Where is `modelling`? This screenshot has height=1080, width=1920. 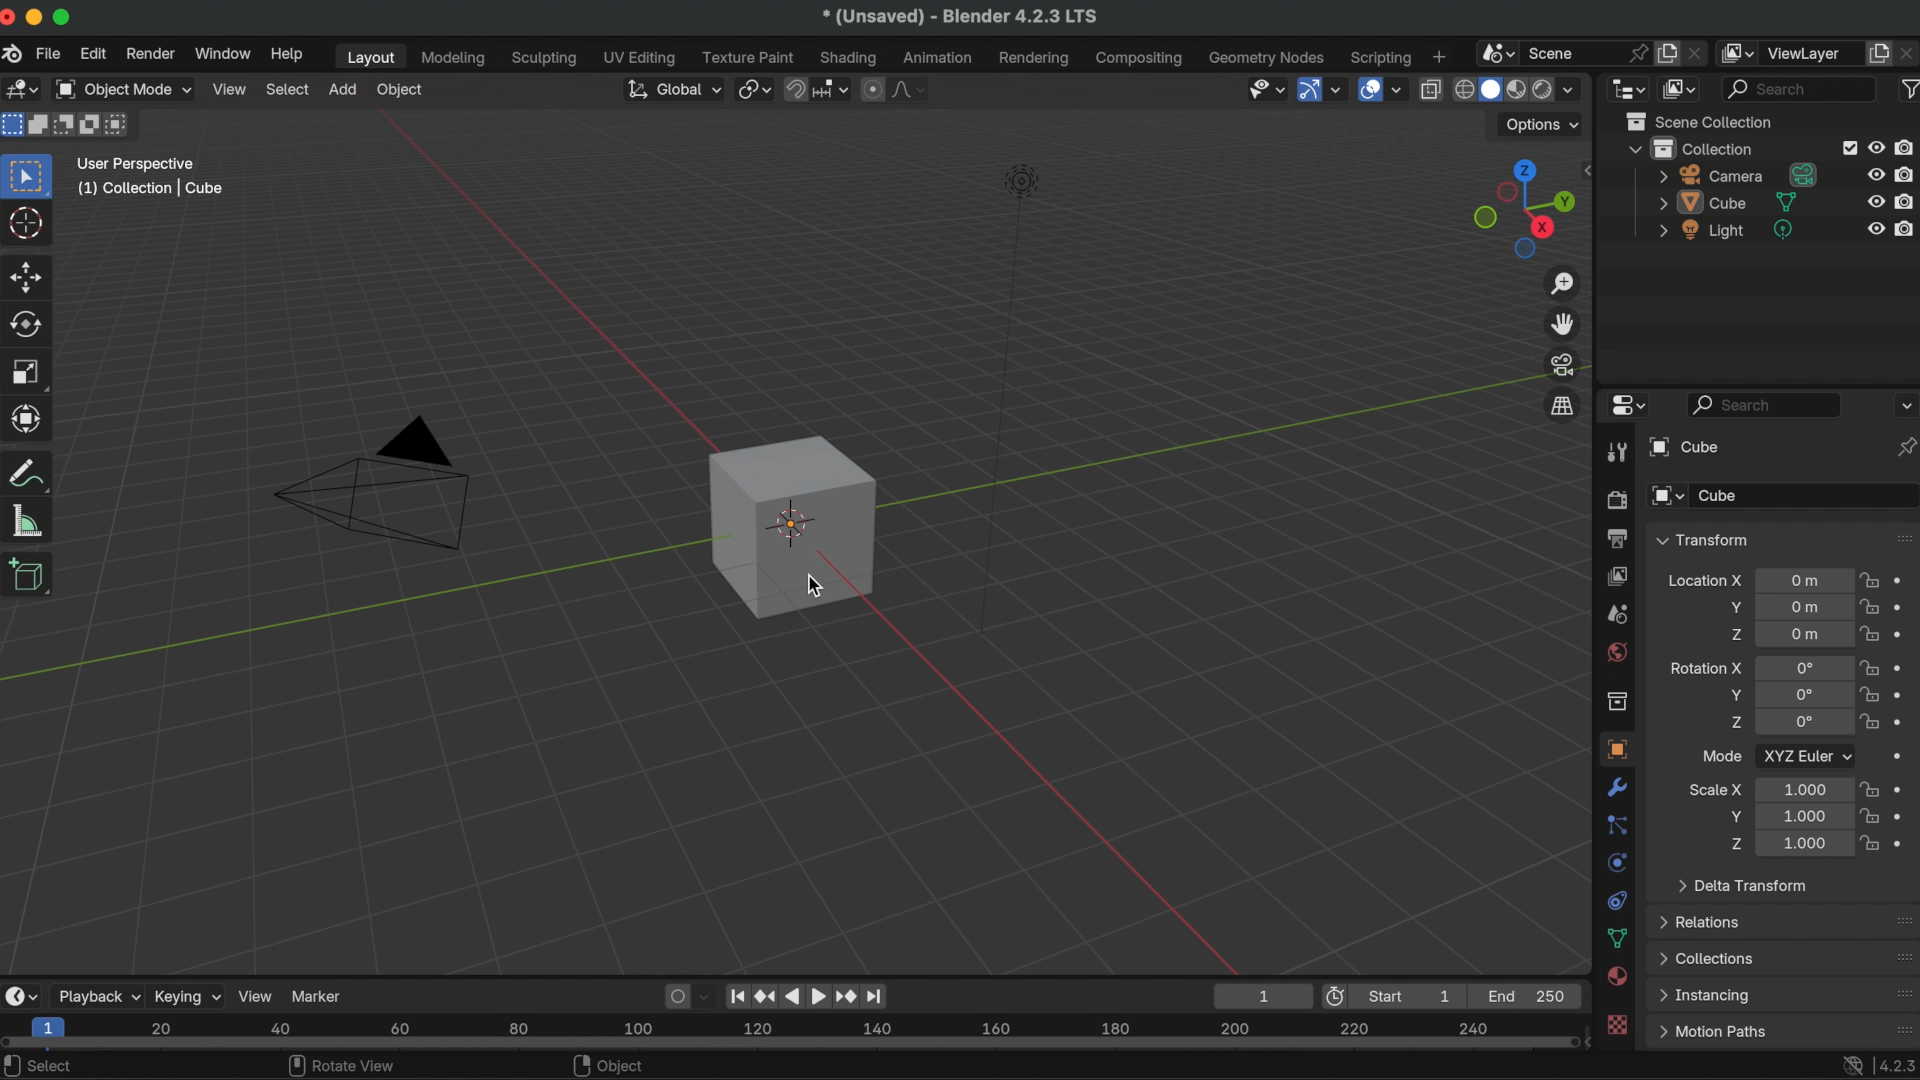
modelling is located at coordinates (454, 59).